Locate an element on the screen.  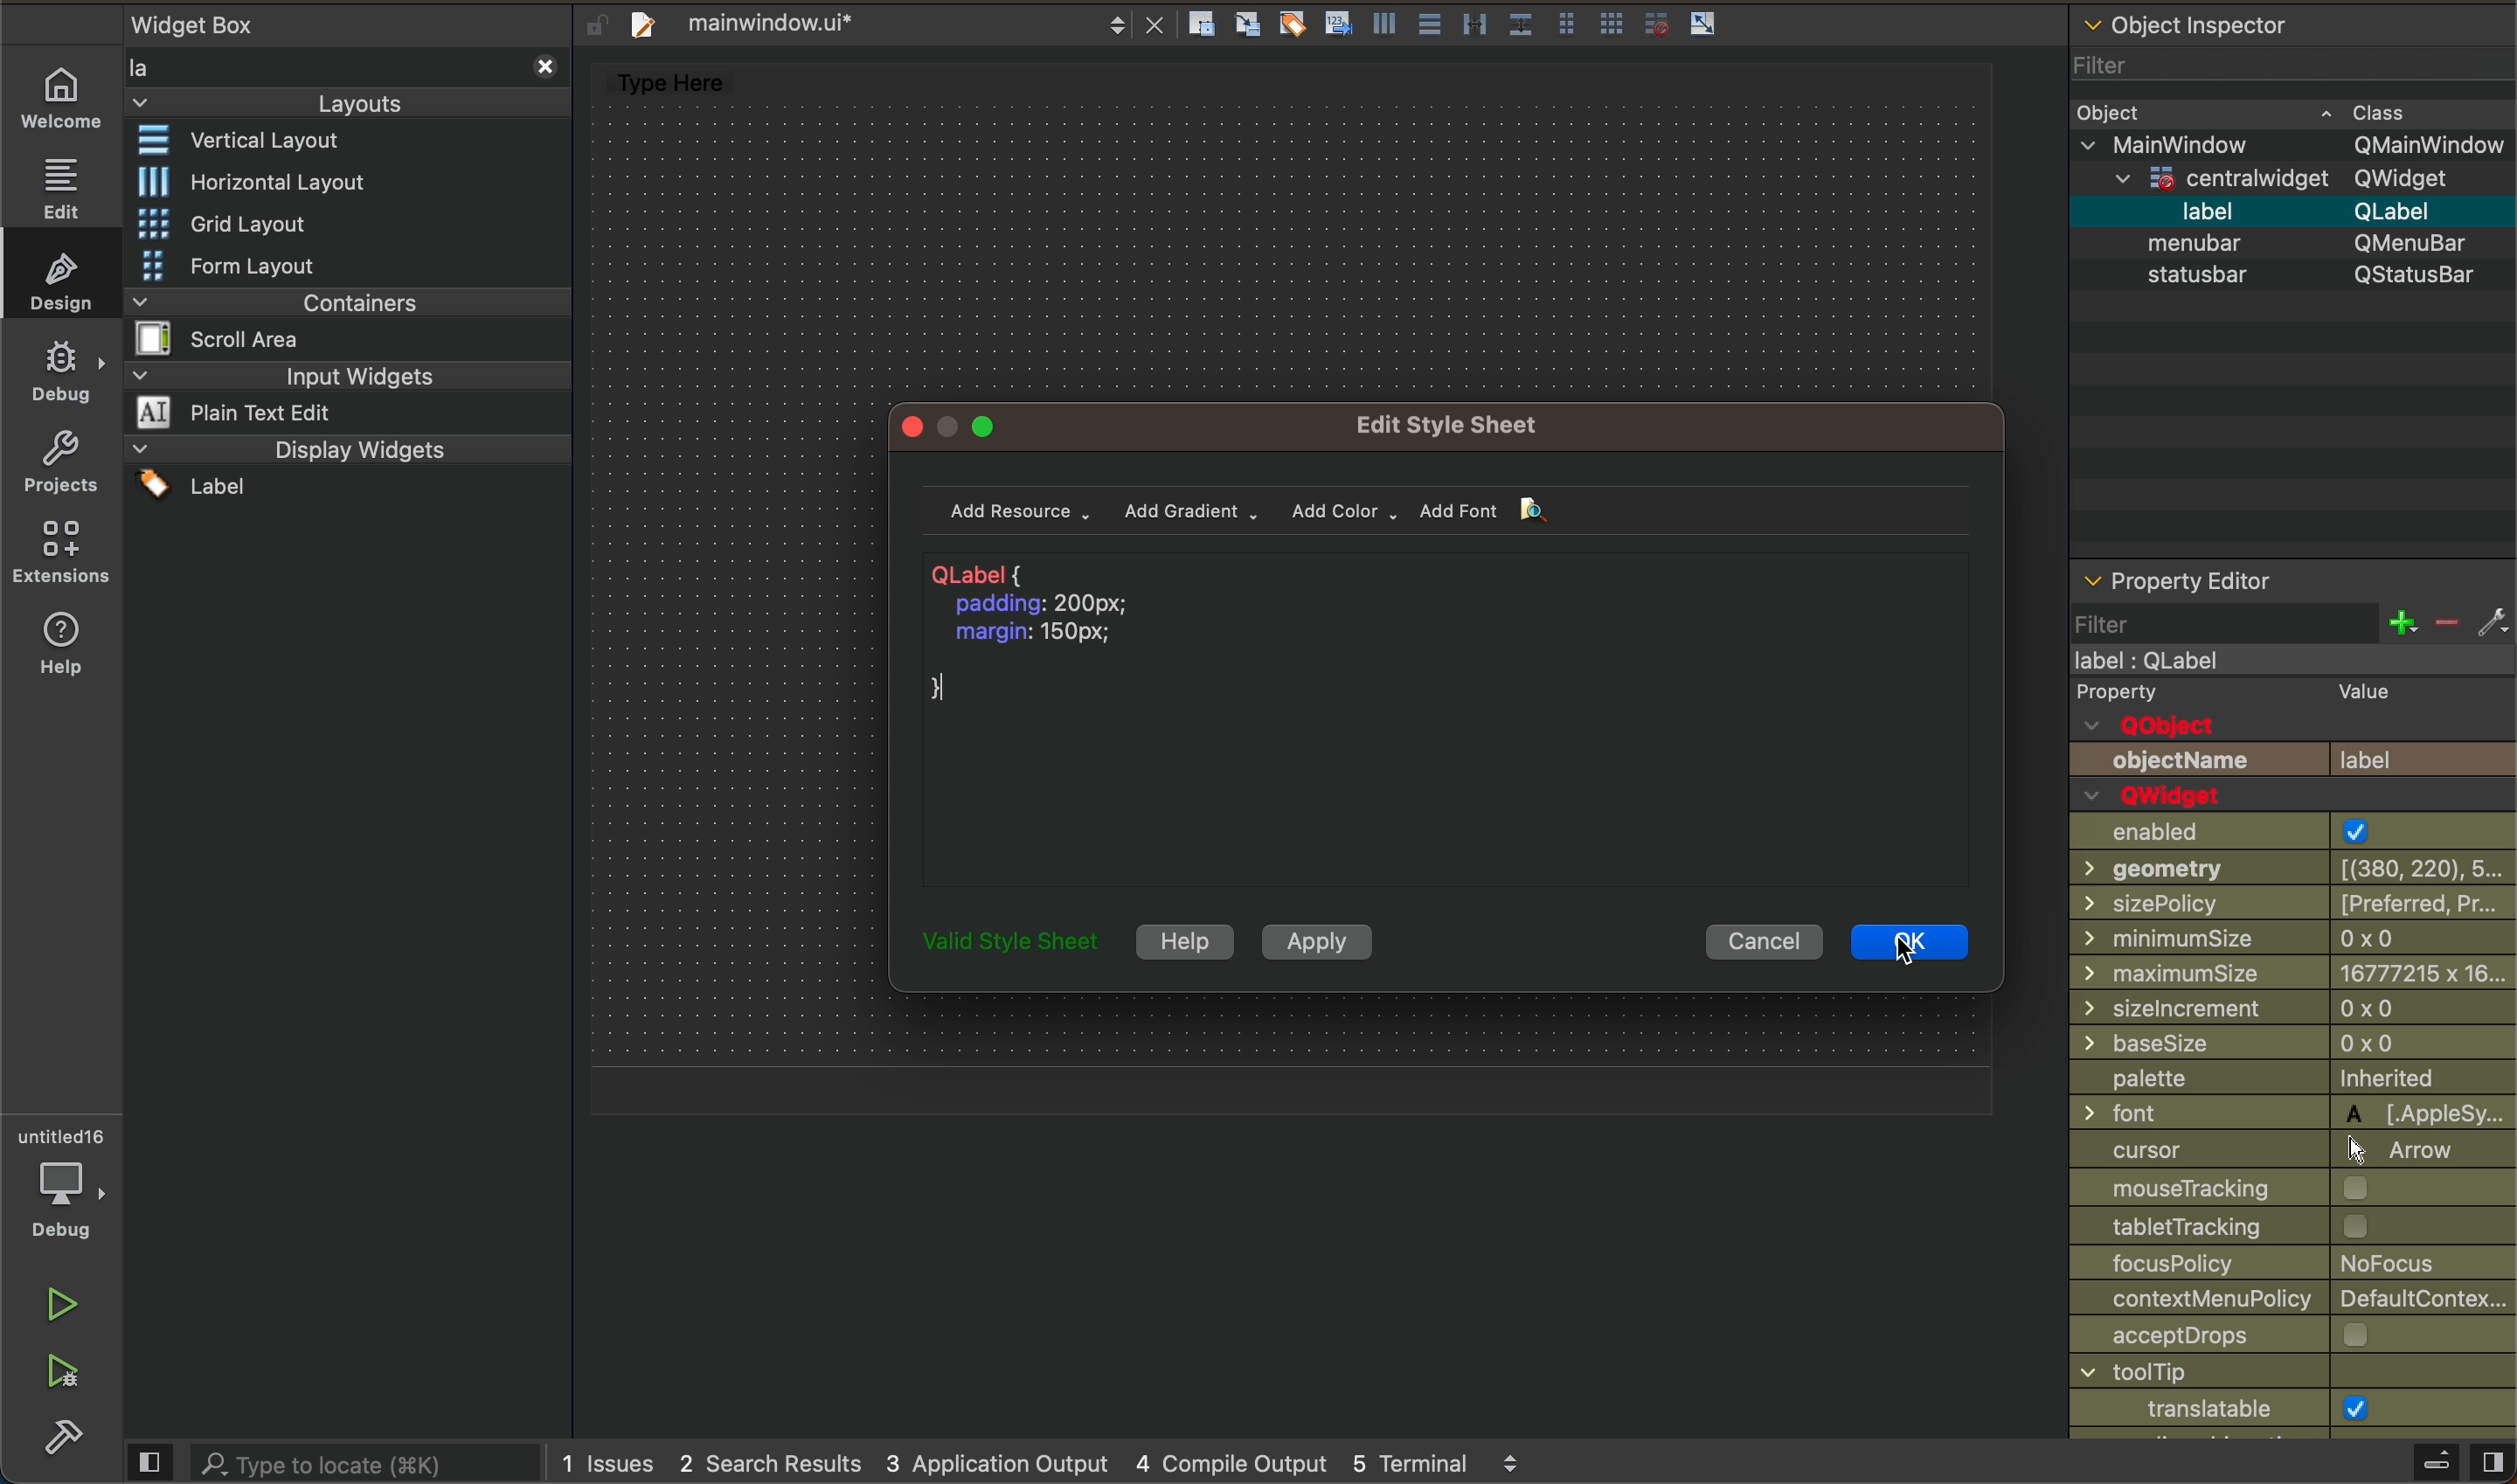
3application output is located at coordinates (1006, 1462).